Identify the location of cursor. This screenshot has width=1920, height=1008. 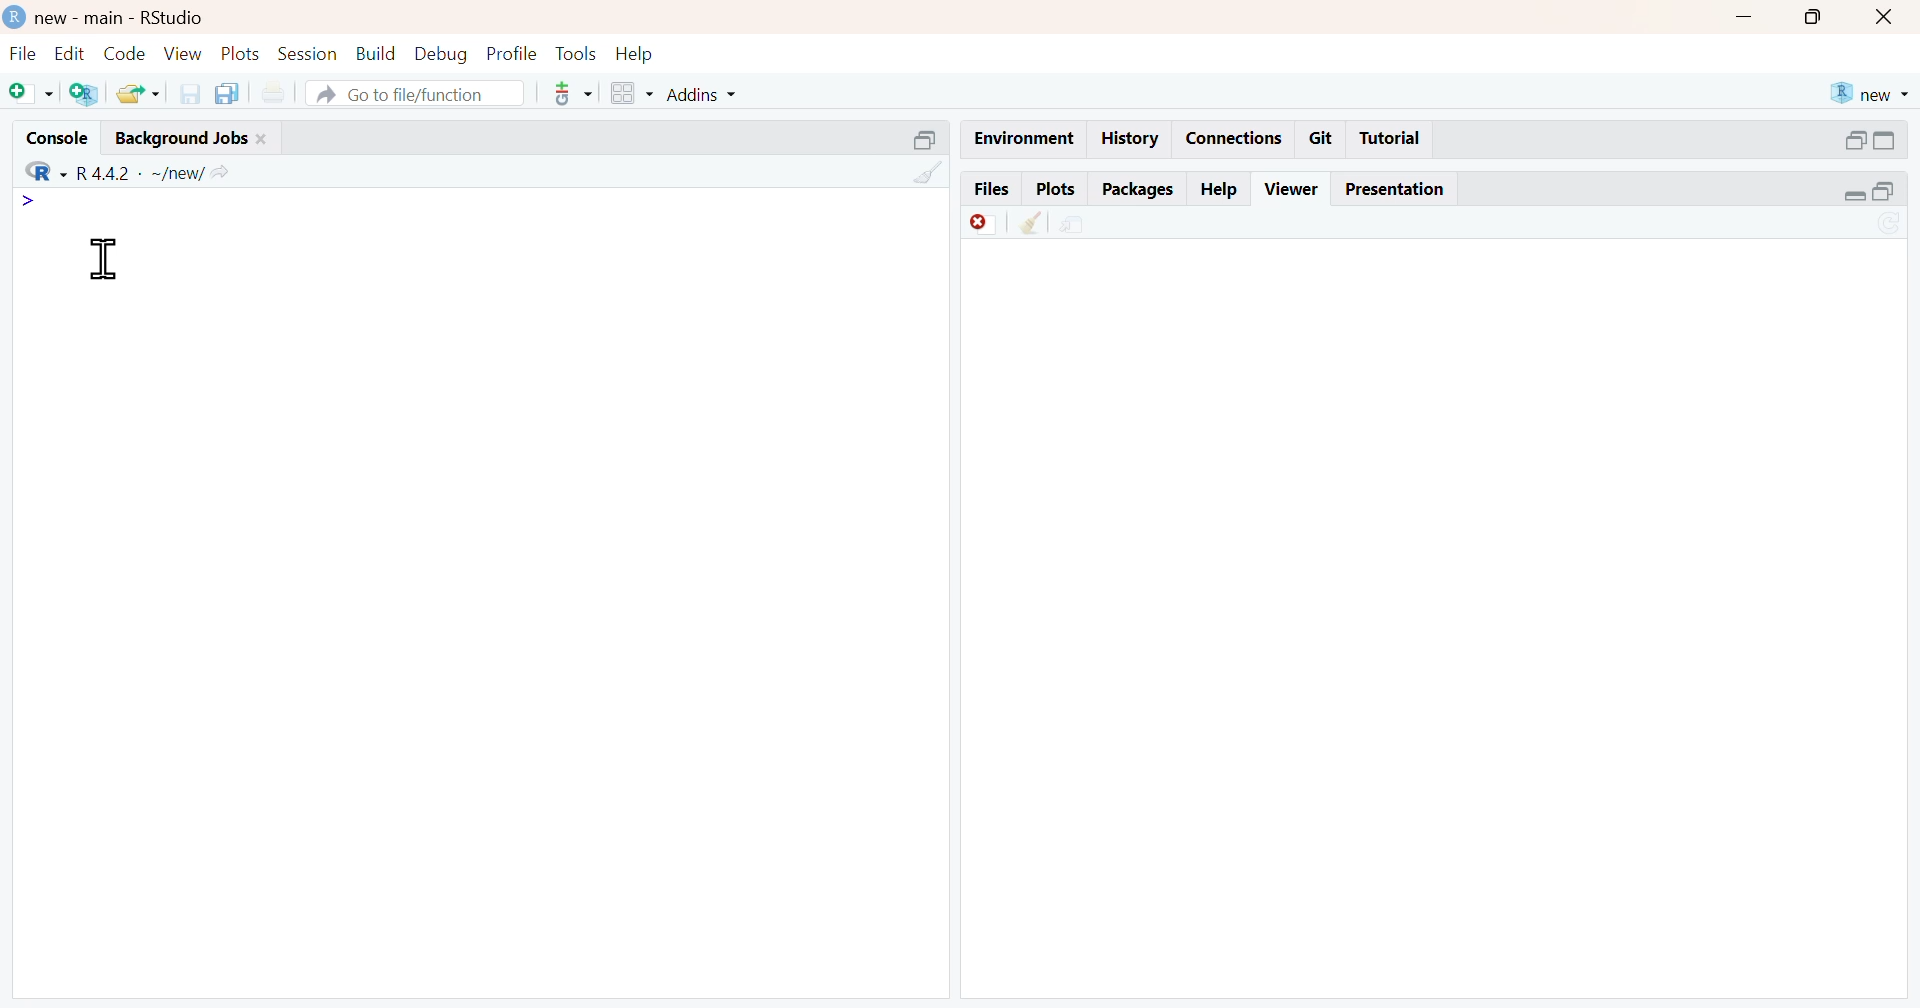
(106, 262).